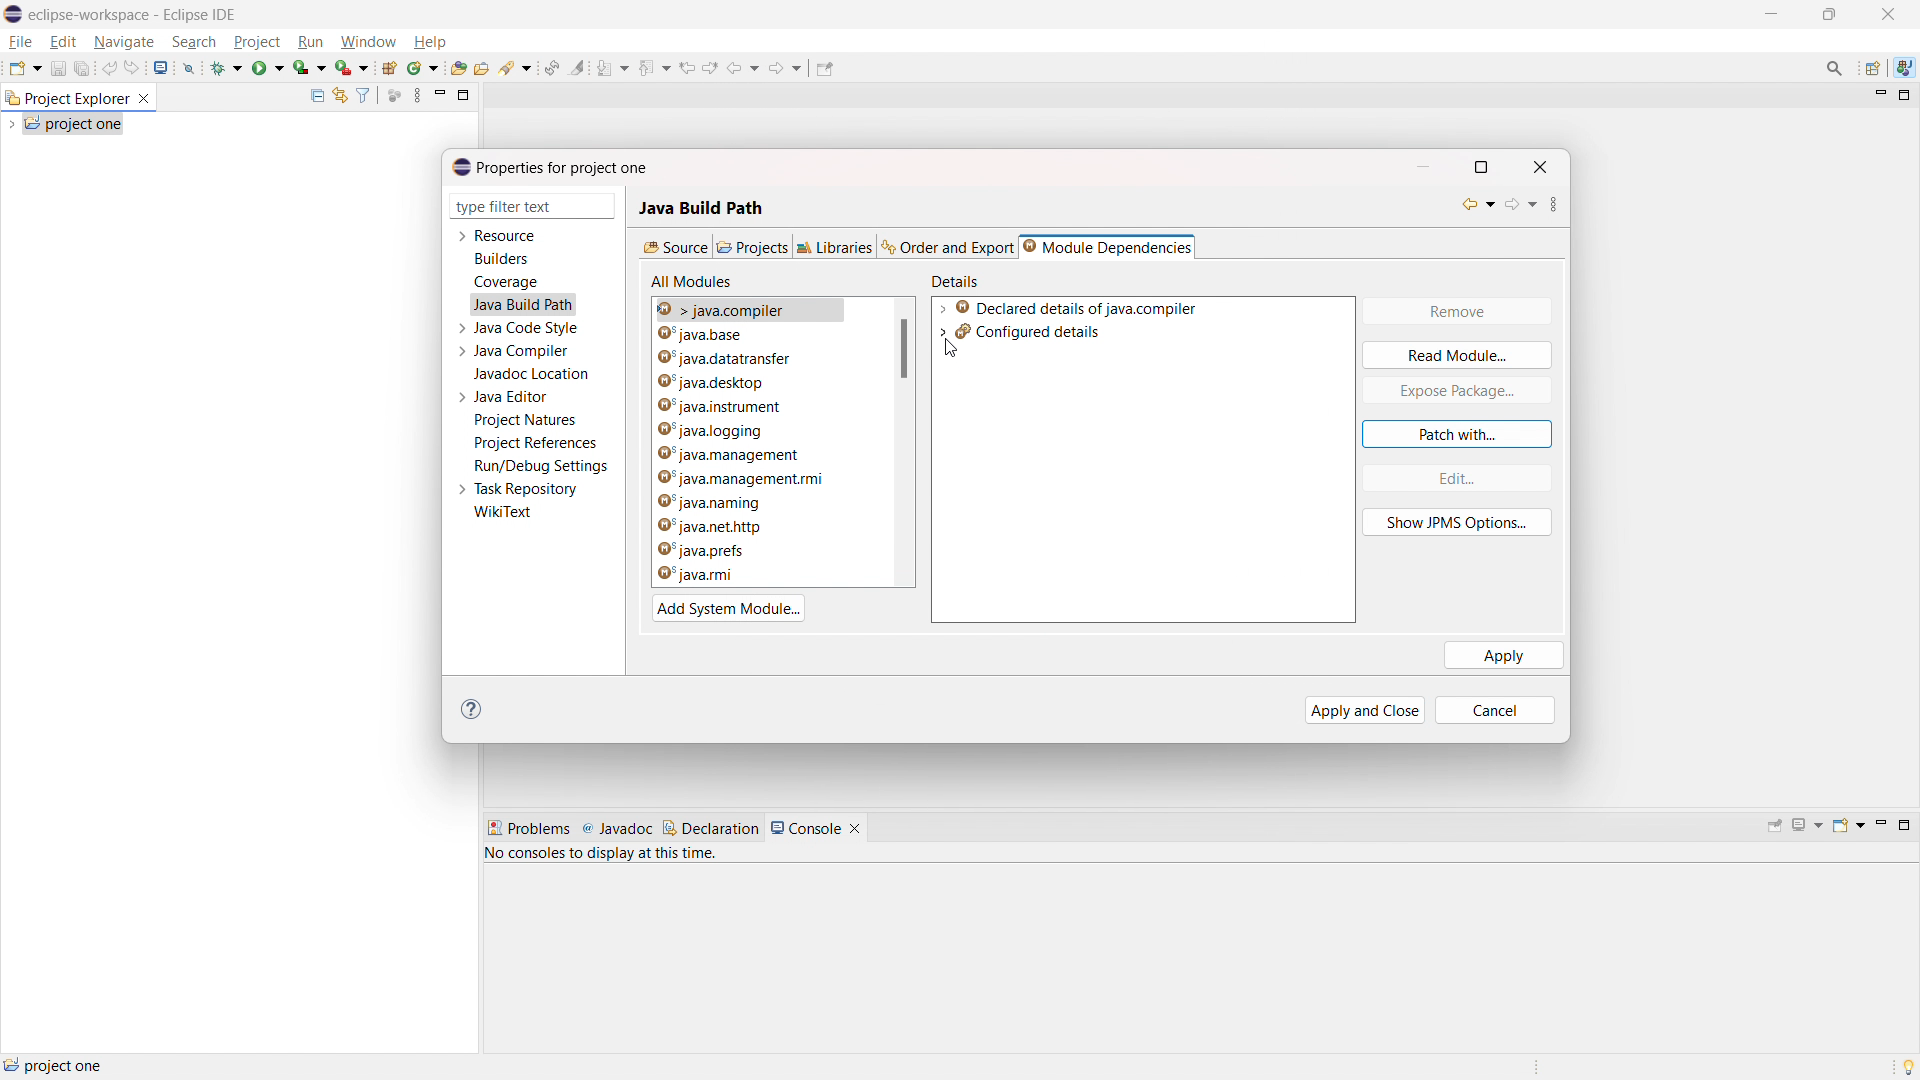 This screenshot has height=1080, width=1920. I want to click on project, so click(257, 42).